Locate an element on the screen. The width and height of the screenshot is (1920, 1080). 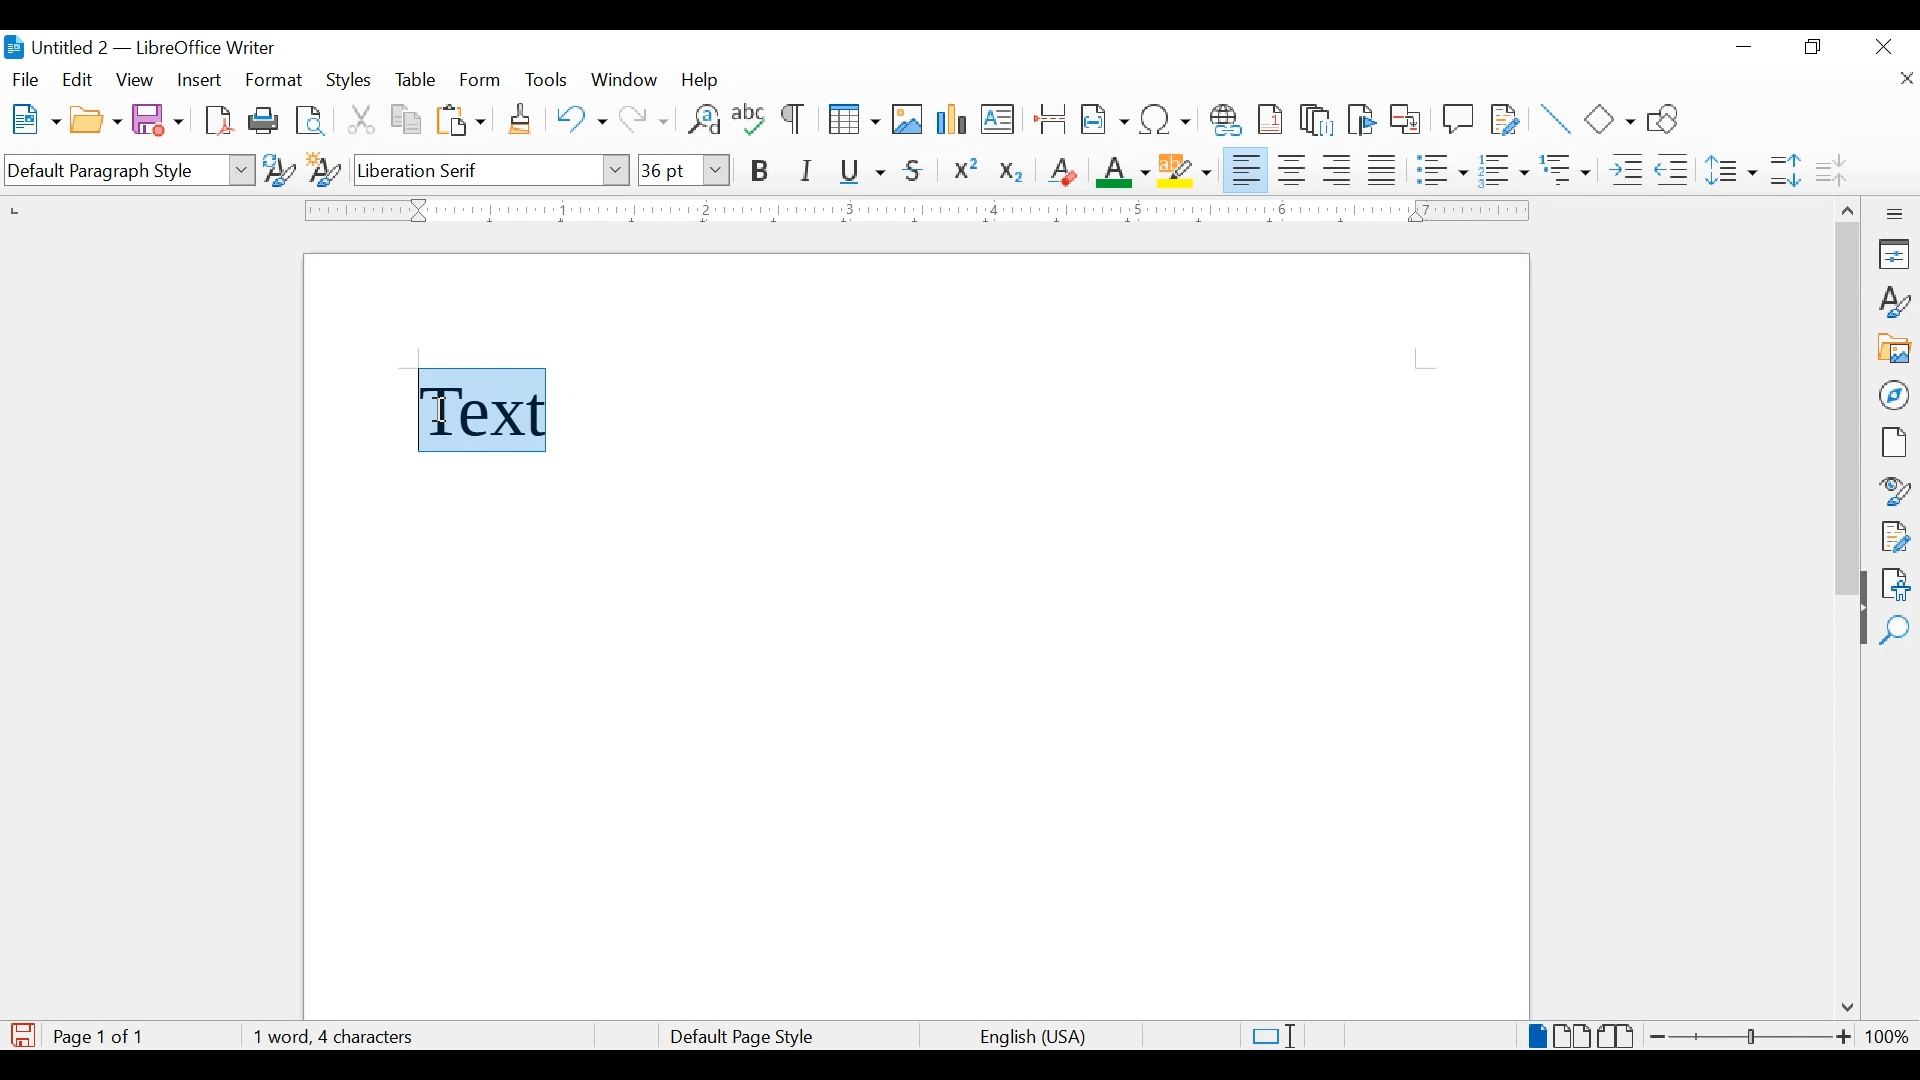
default paragraph style is located at coordinates (127, 171).